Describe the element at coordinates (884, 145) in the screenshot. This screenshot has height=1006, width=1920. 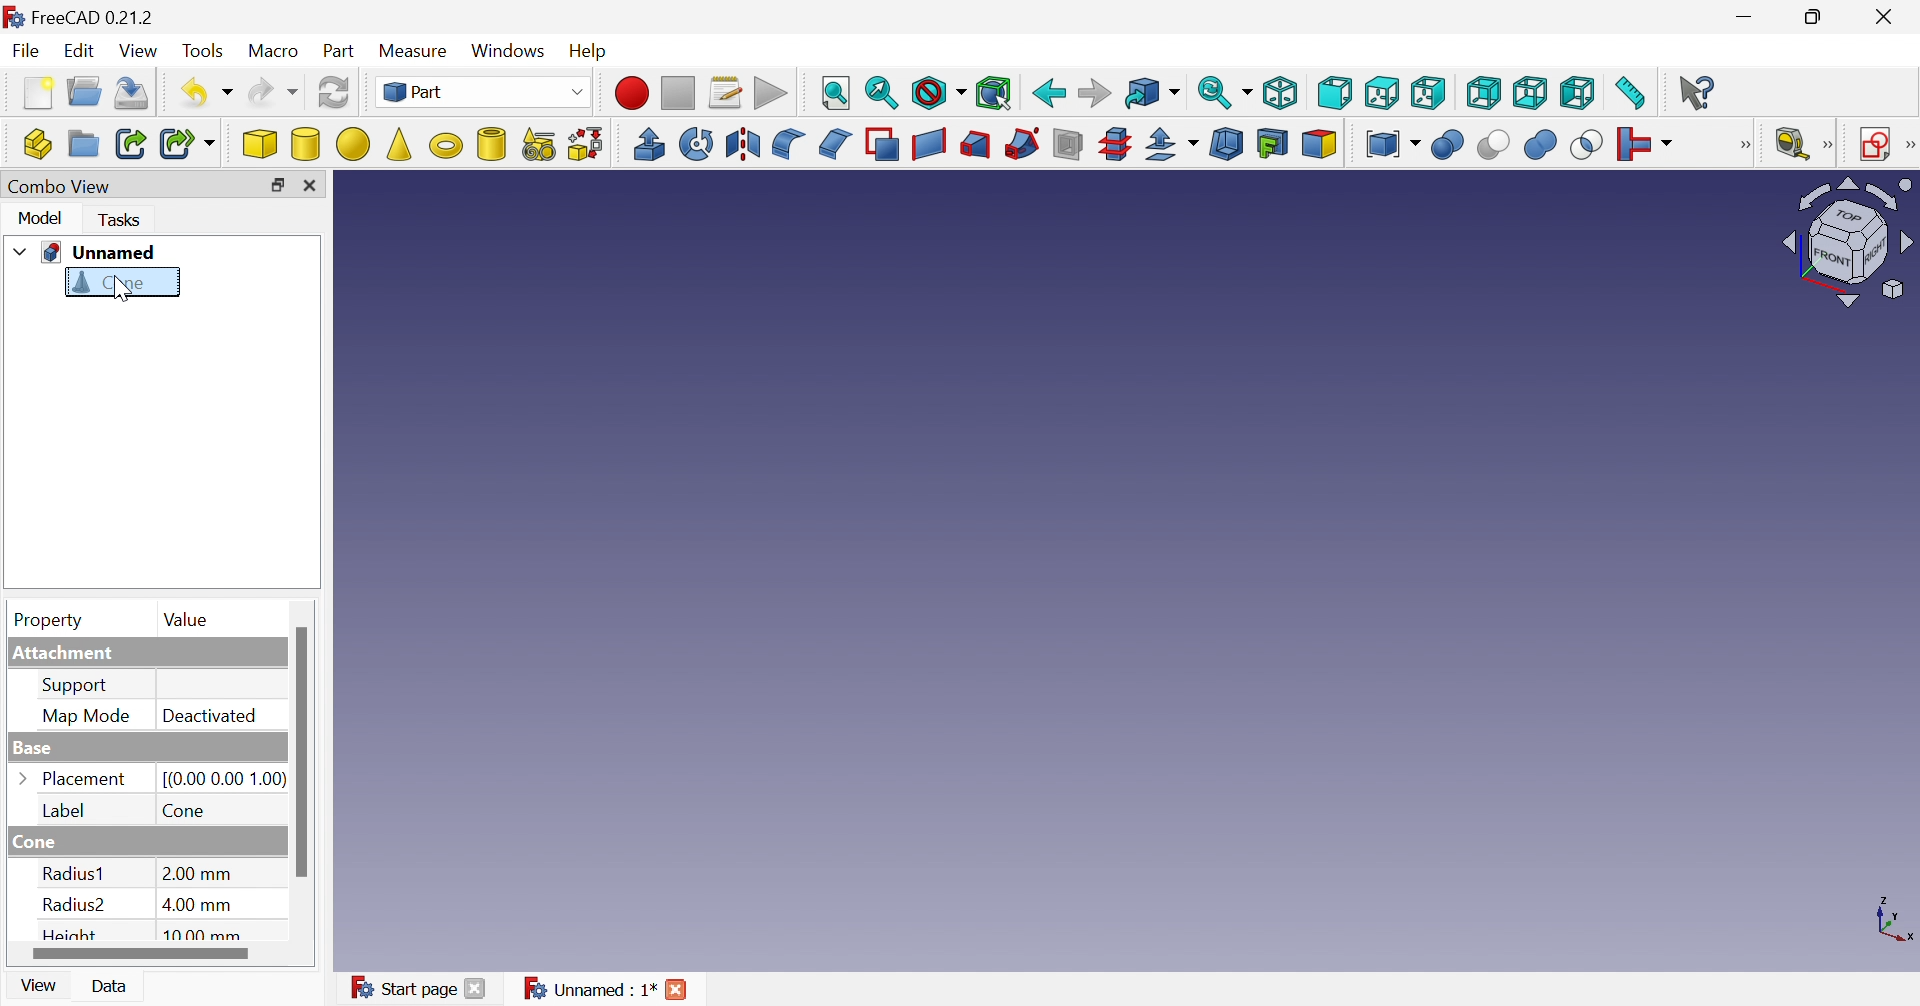
I see `Make face from wires` at that location.